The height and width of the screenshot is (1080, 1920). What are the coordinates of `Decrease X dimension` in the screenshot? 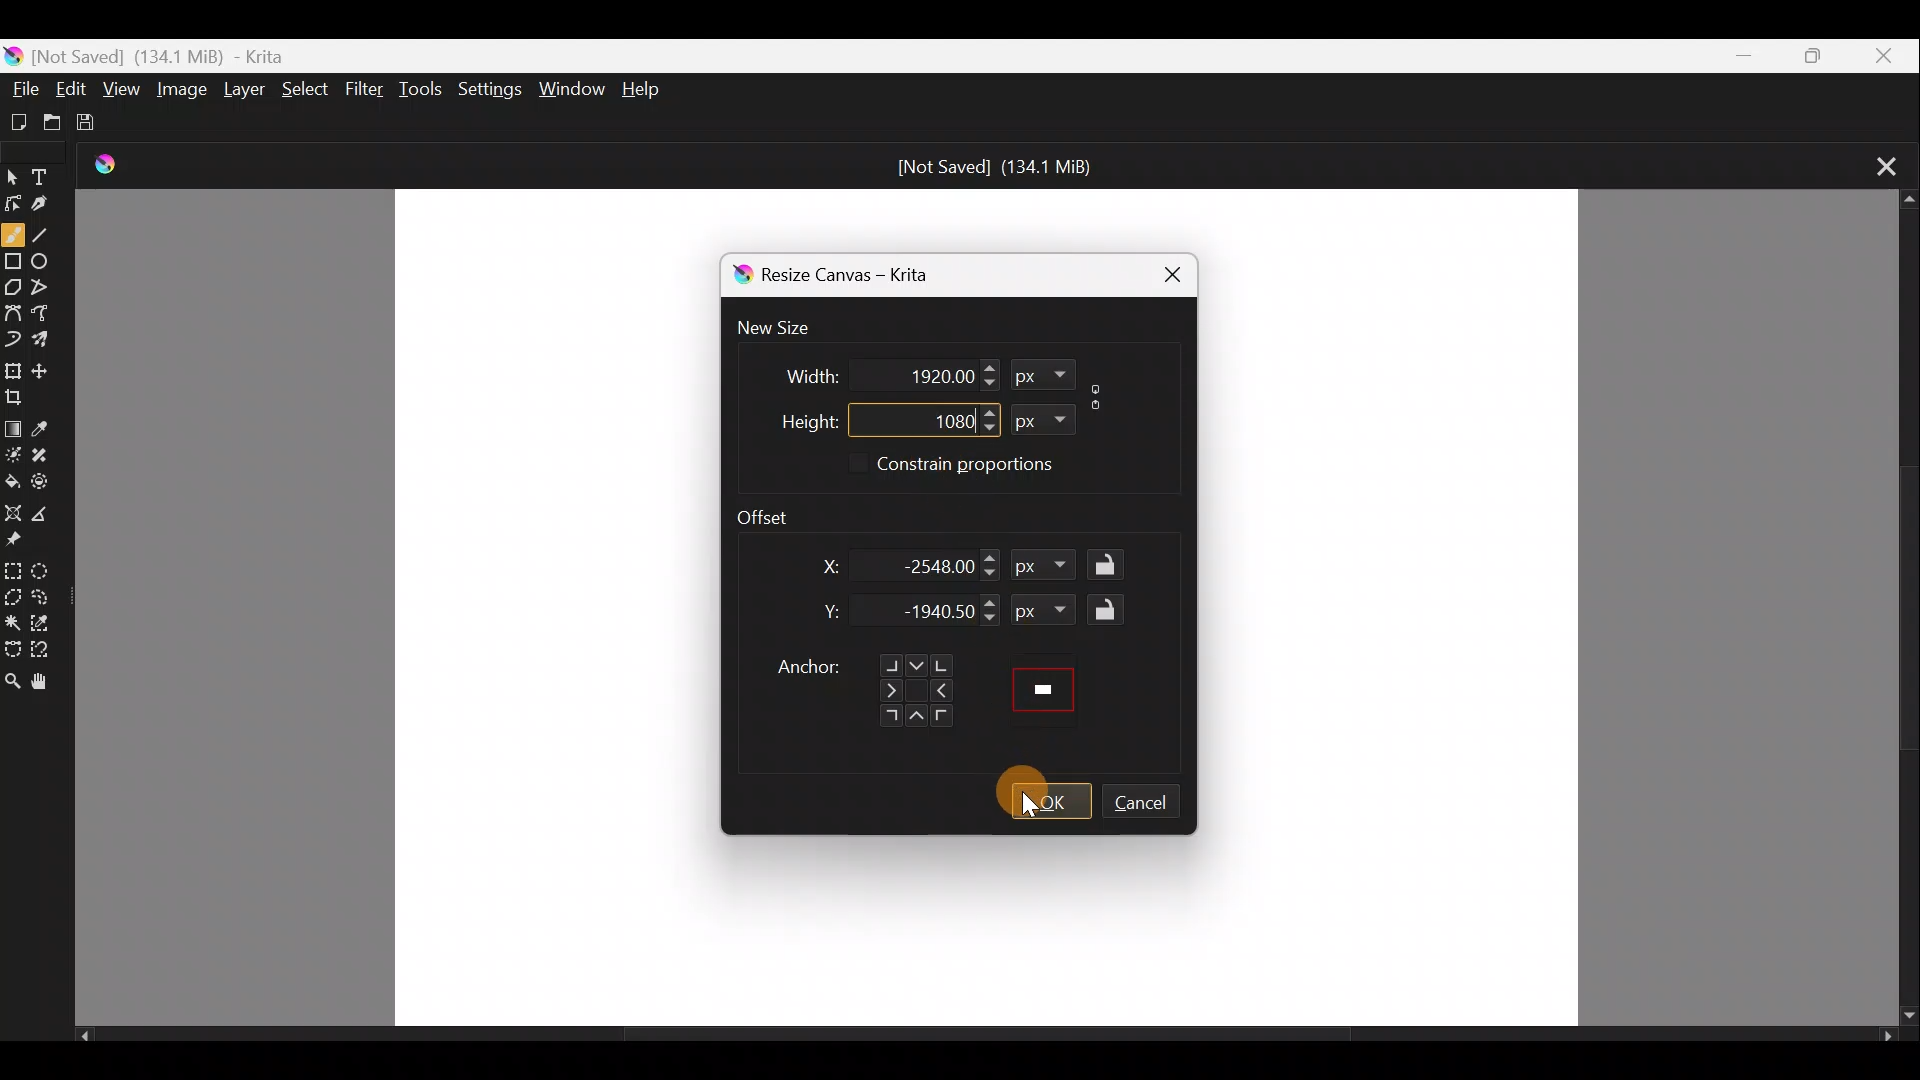 It's located at (991, 574).